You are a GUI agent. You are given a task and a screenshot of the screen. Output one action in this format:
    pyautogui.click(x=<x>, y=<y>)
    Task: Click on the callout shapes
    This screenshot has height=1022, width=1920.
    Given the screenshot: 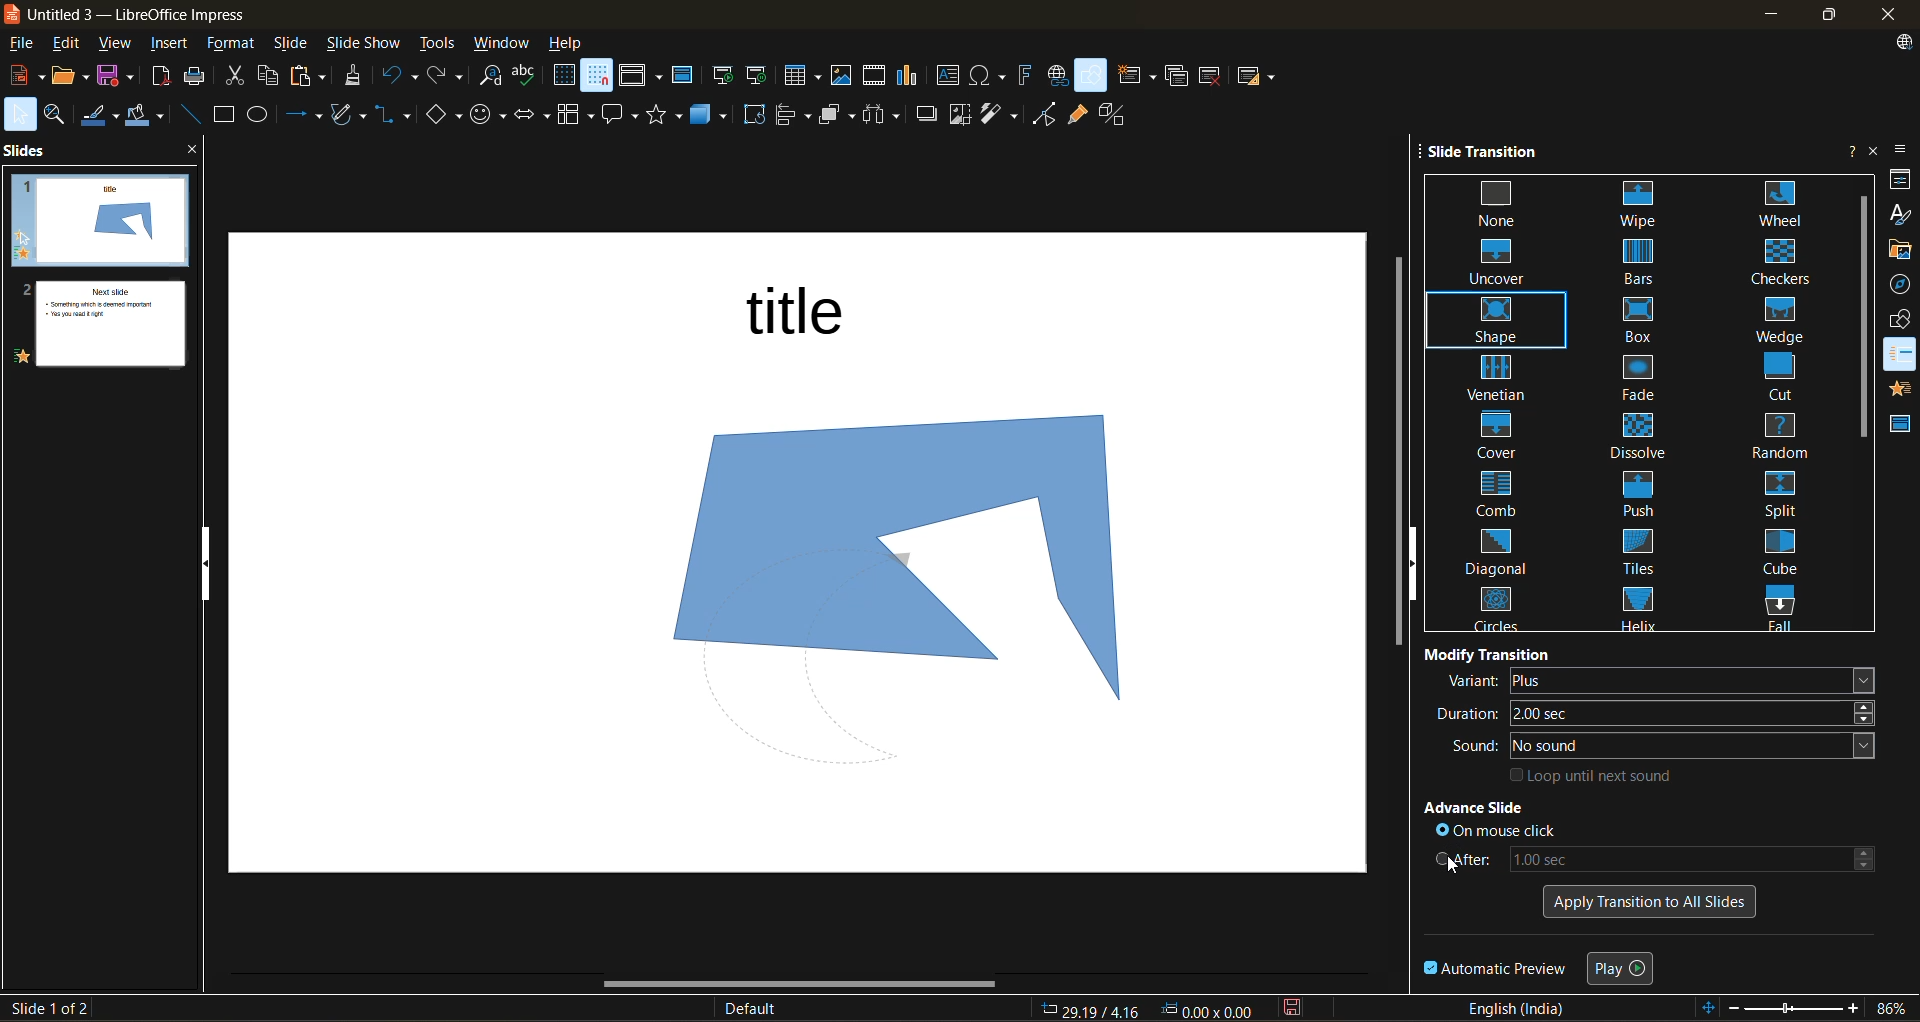 What is the action you would take?
    pyautogui.click(x=623, y=115)
    